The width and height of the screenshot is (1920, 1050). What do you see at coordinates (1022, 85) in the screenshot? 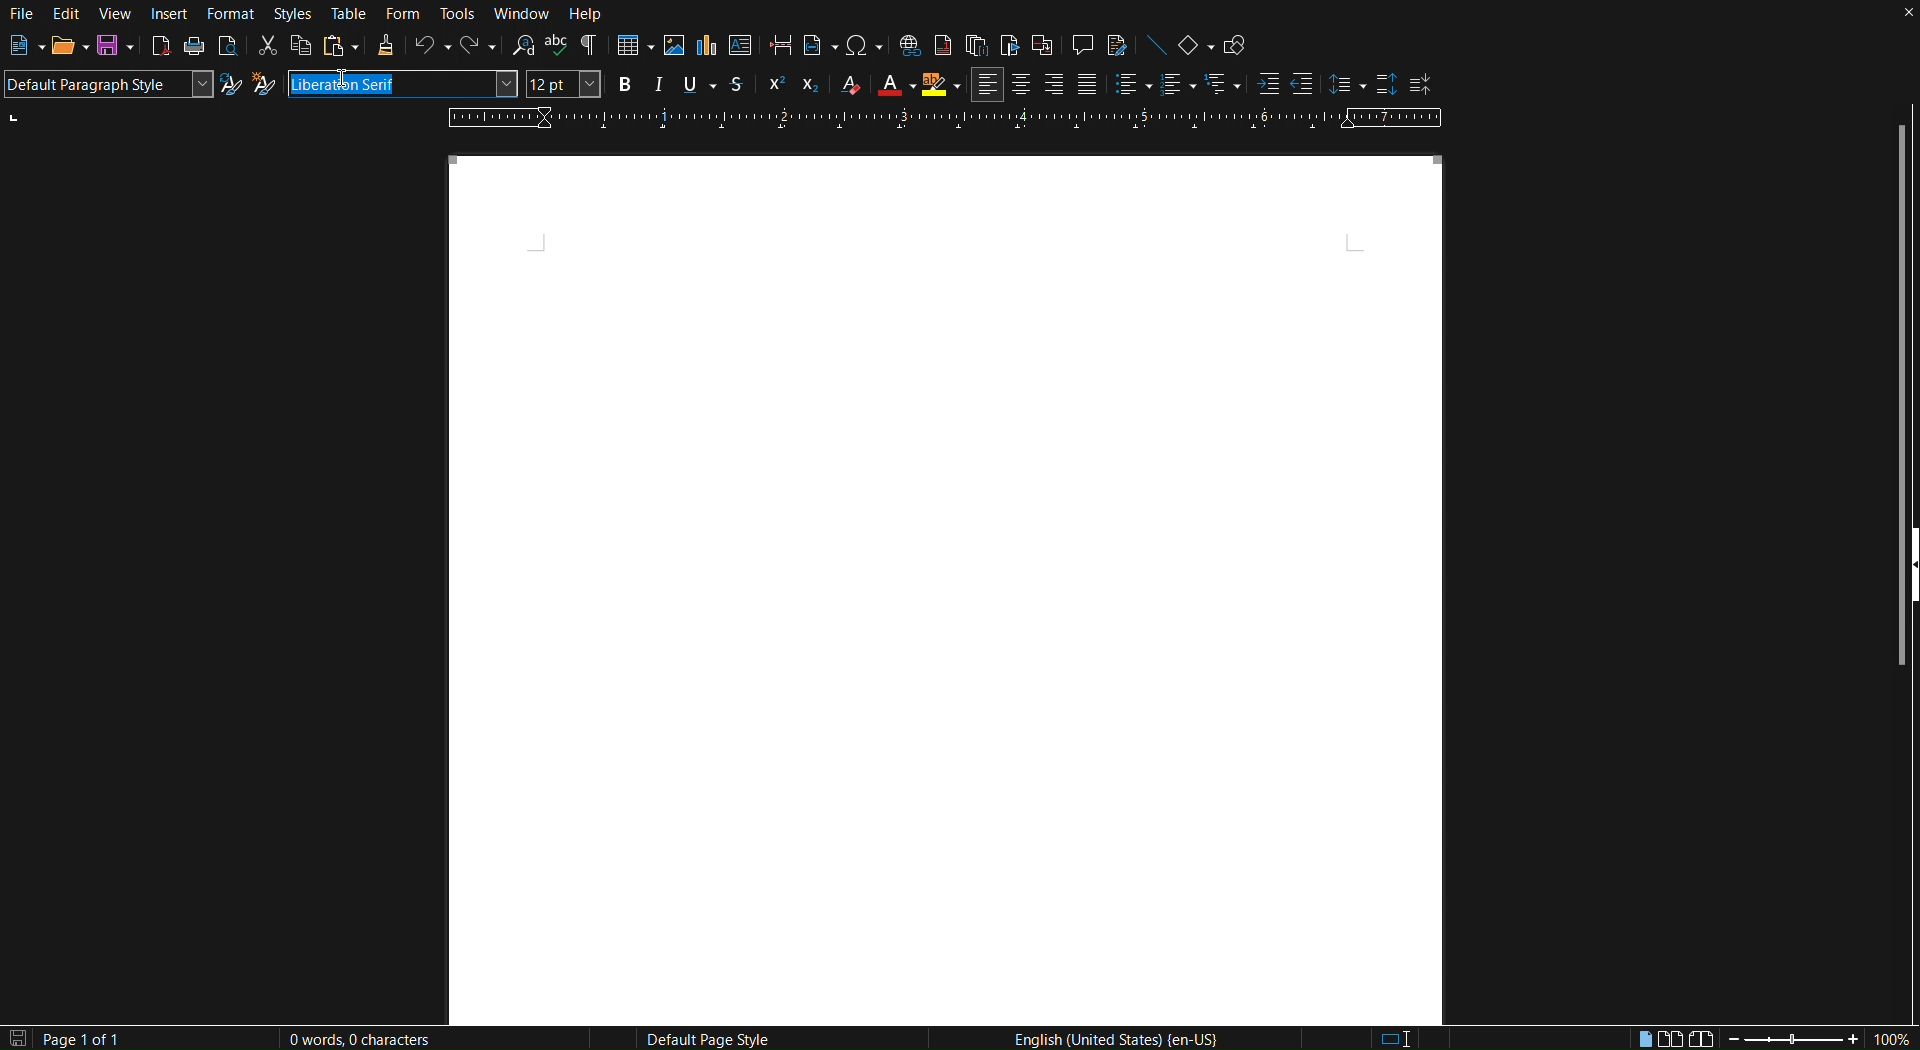
I see `Centre Align` at bounding box center [1022, 85].